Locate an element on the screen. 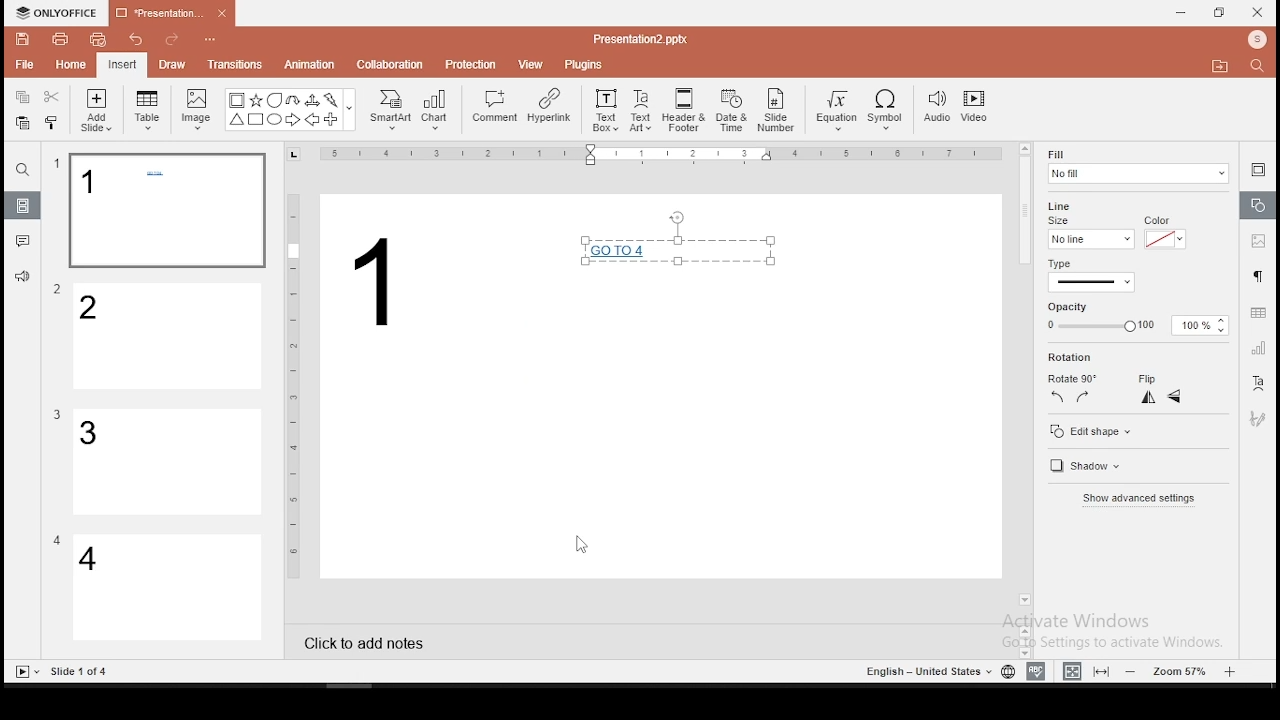 This screenshot has height=720, width=1280. icon is located at coordinates (60, 13).